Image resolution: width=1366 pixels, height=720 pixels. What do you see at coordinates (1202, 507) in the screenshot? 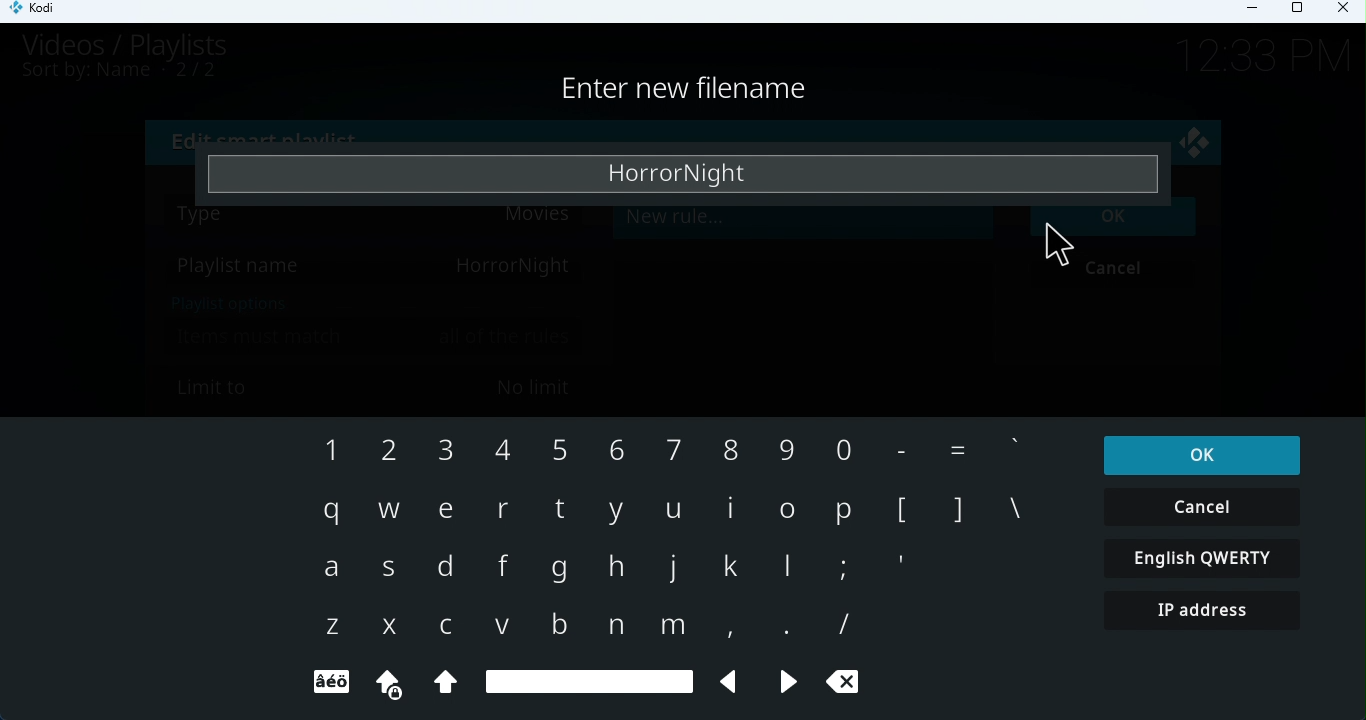
I see `Cancel` at bounding box center [1202, 507].